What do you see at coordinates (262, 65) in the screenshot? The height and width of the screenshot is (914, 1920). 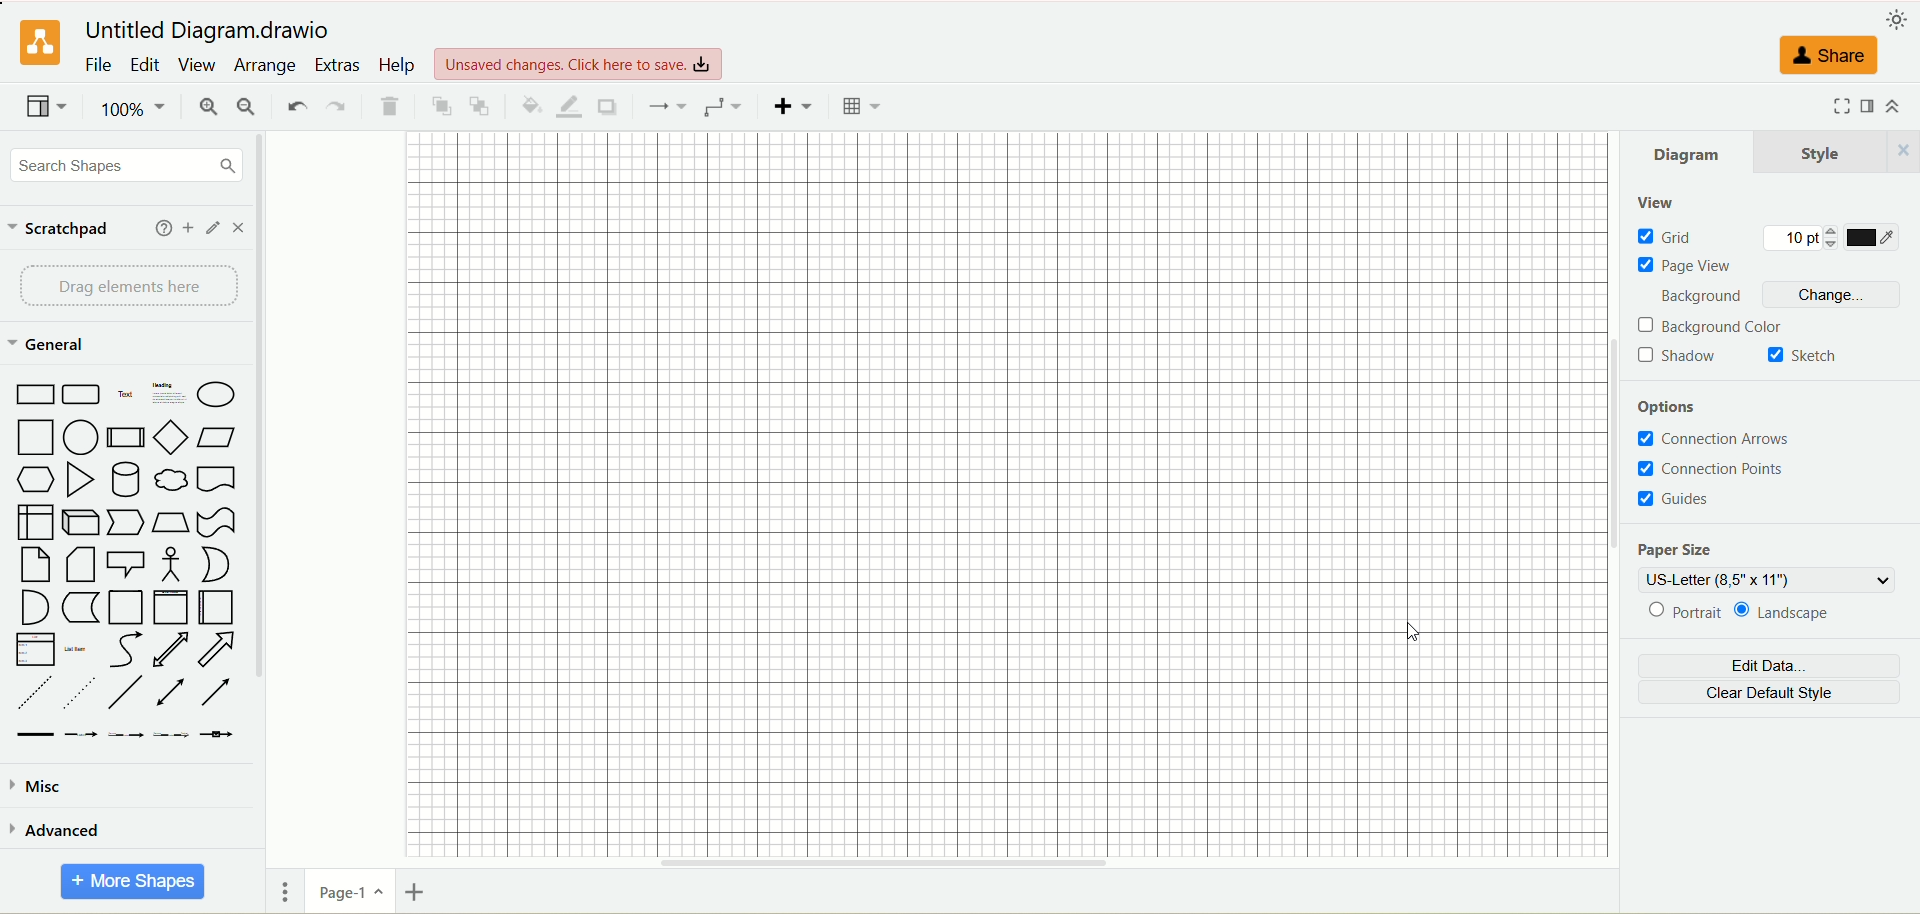 I see `arrange` at bounding box center [262, 65].